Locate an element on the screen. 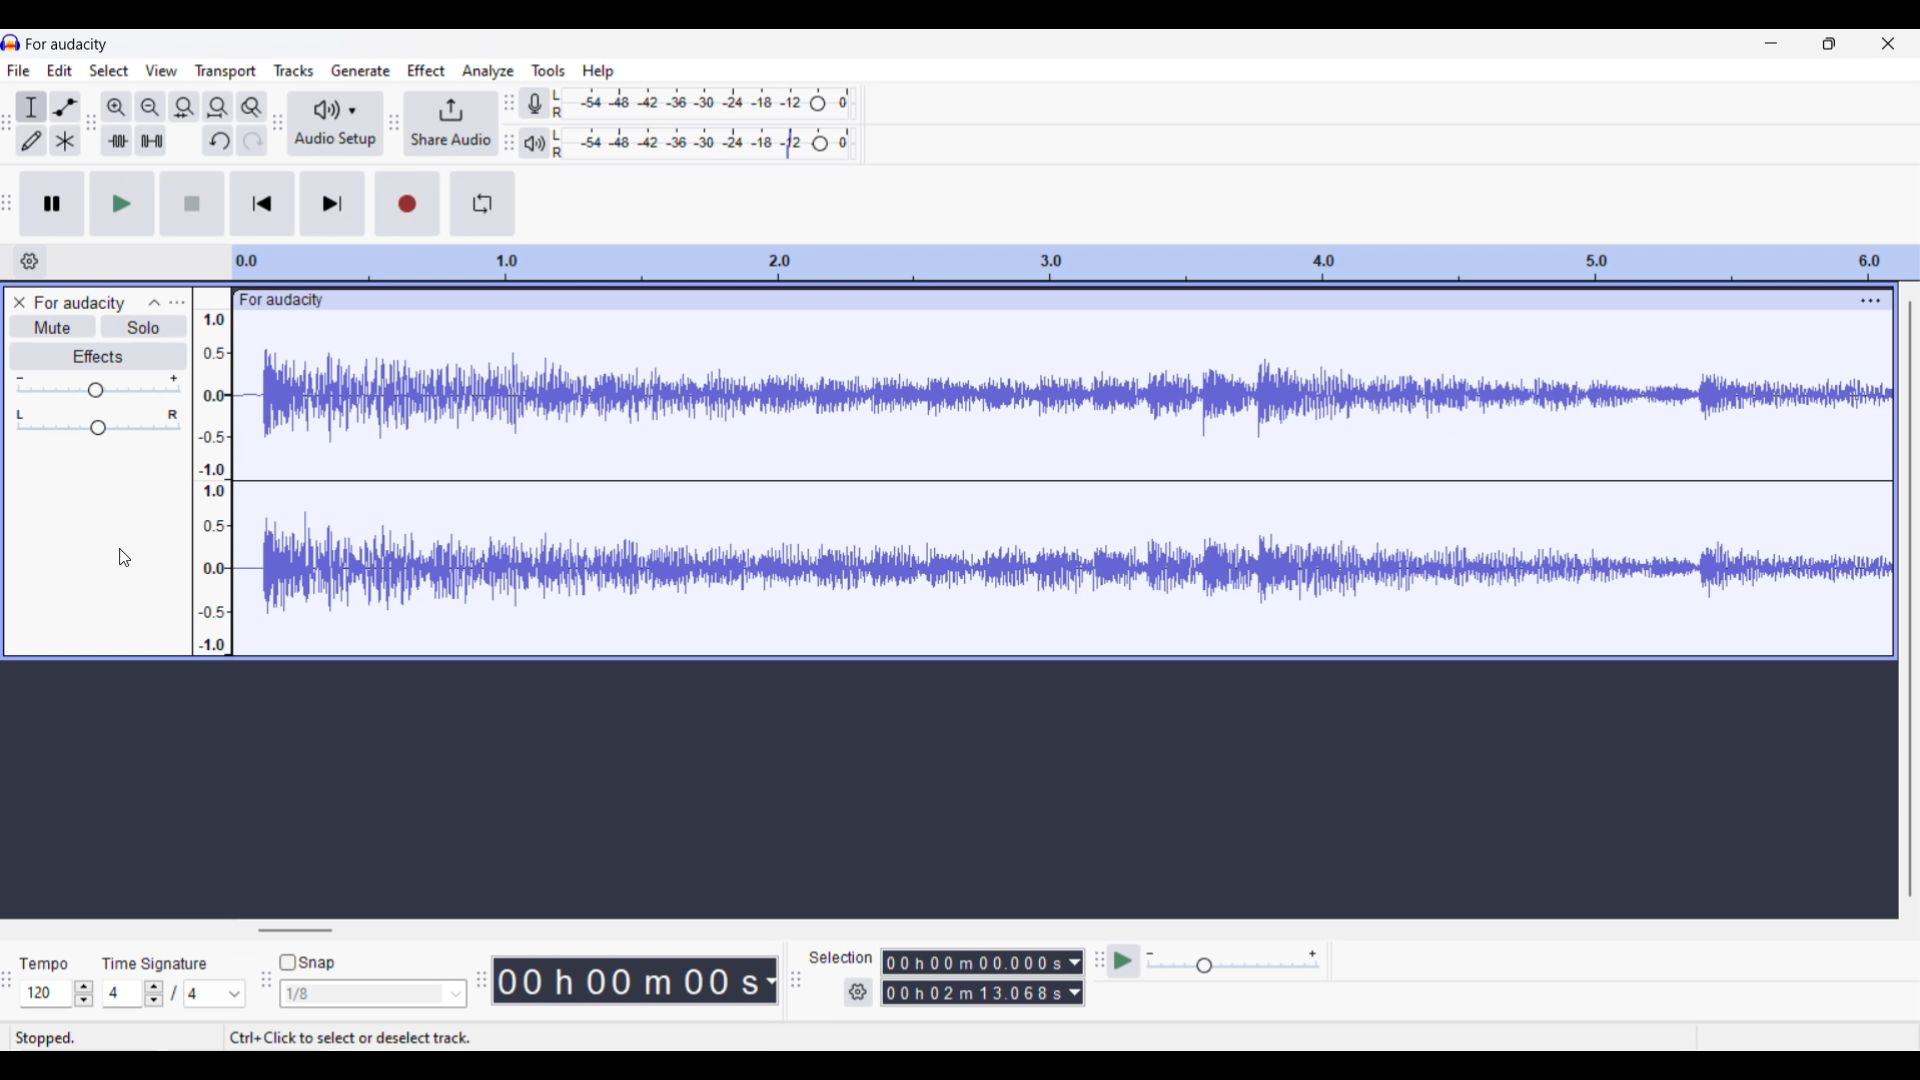 Image resolution: width=1920 pixels, height=1080 pixels. Analyze is located at coordinates (487, 71).